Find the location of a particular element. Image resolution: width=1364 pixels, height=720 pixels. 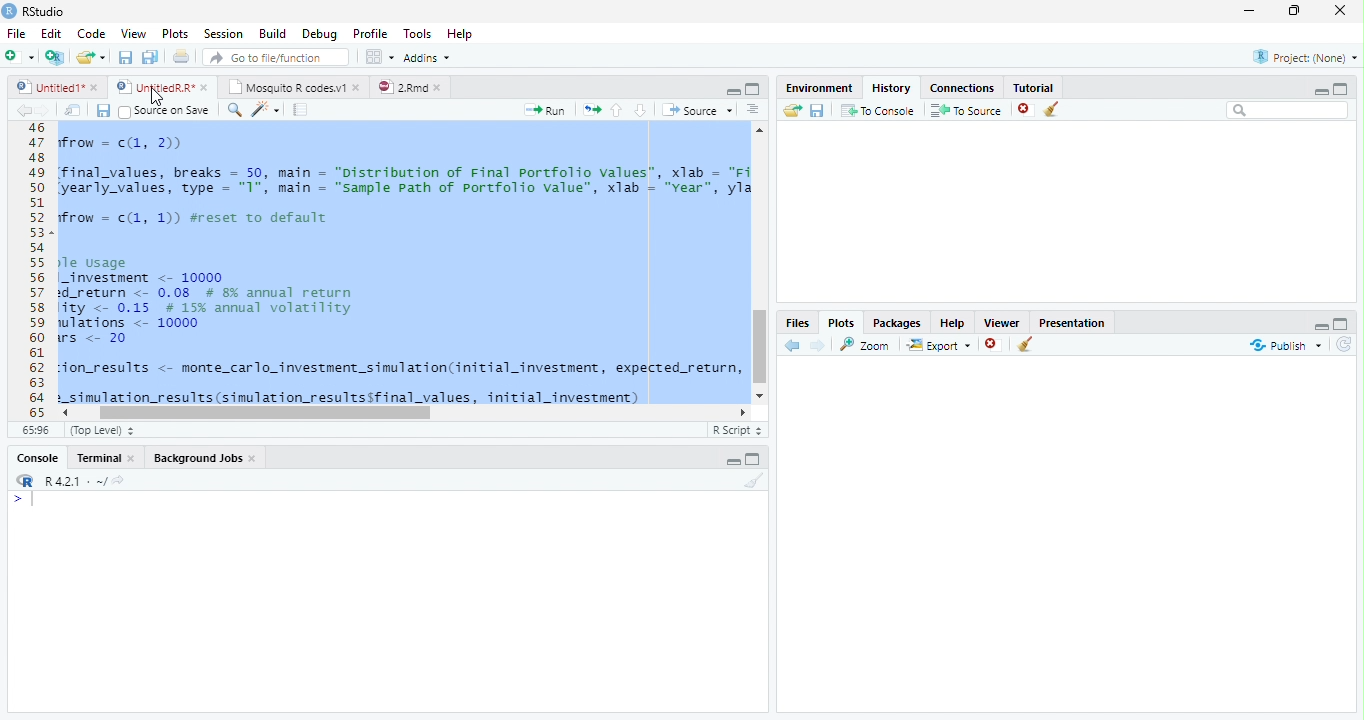

History is located at coordinates (890, 86).